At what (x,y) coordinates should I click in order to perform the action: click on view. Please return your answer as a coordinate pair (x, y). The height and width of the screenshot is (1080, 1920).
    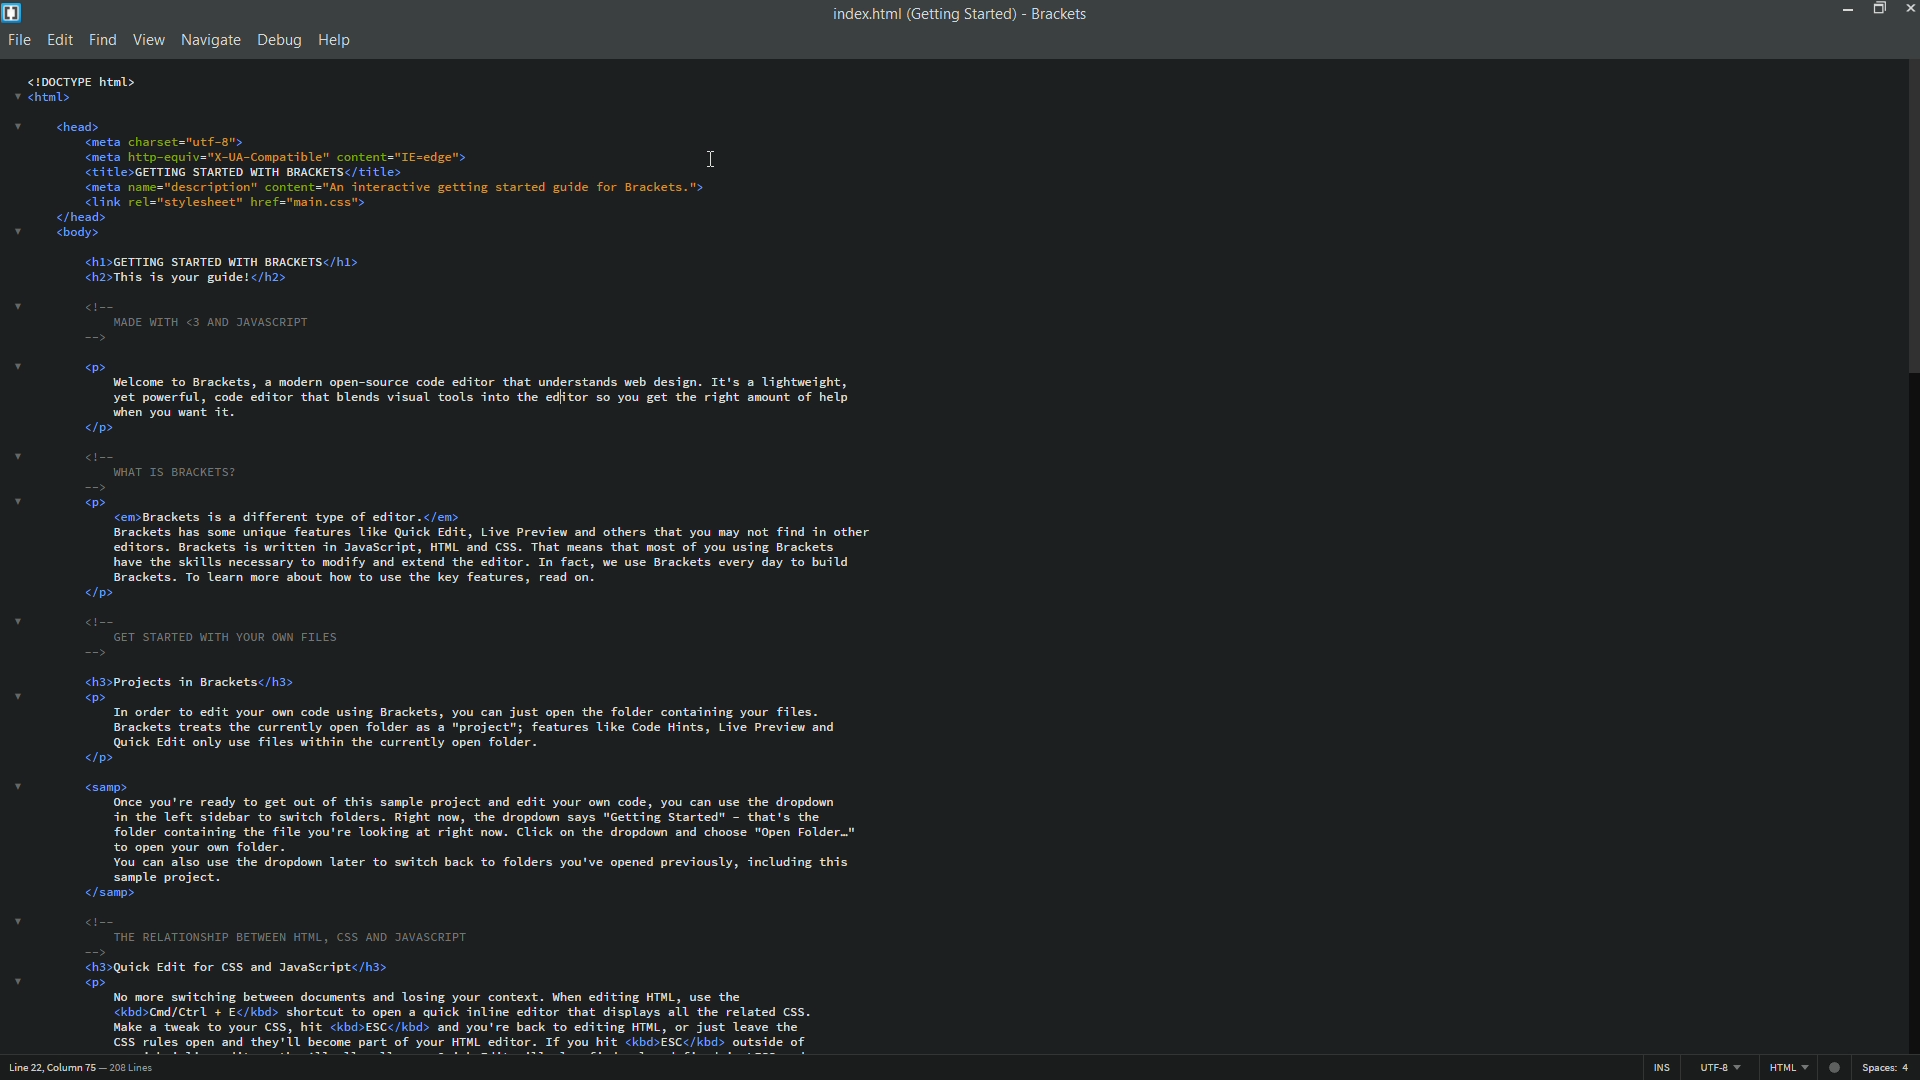
    Looking at the image, I should click on (148, 39).